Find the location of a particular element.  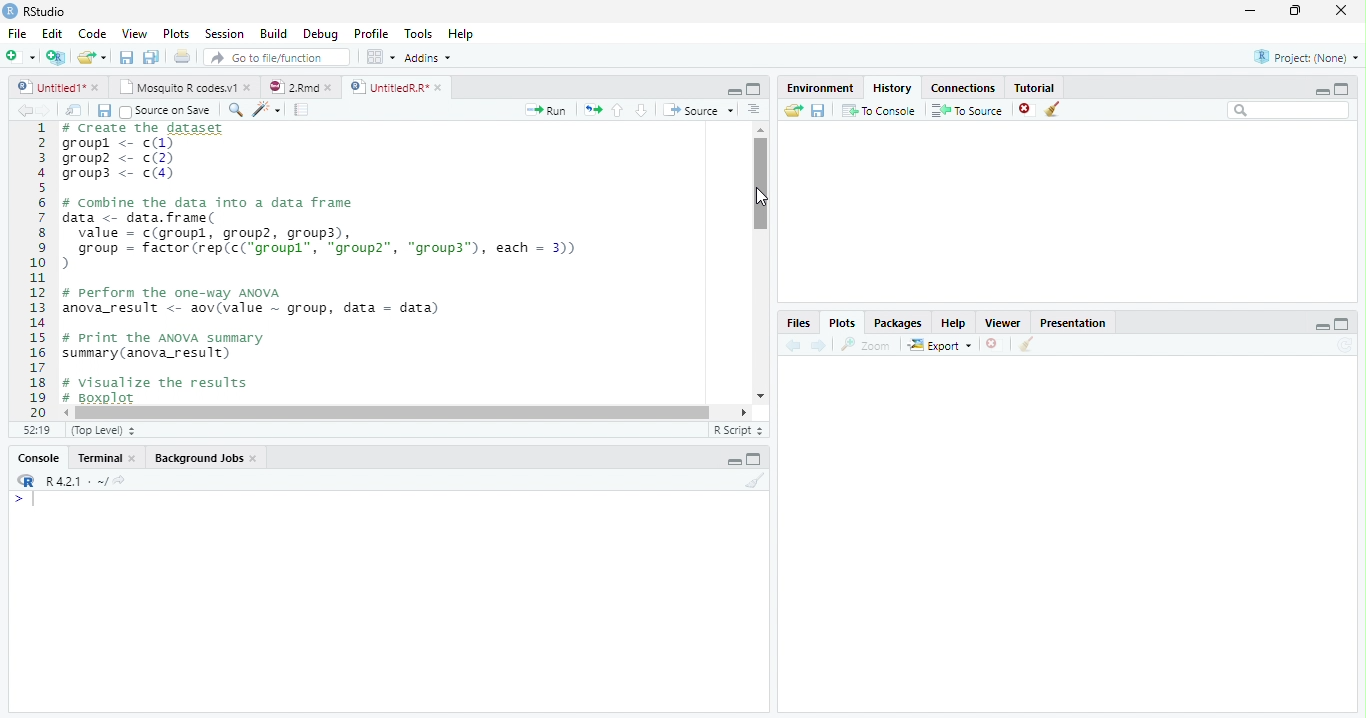

Terminal is located at coordinates (108, 458).